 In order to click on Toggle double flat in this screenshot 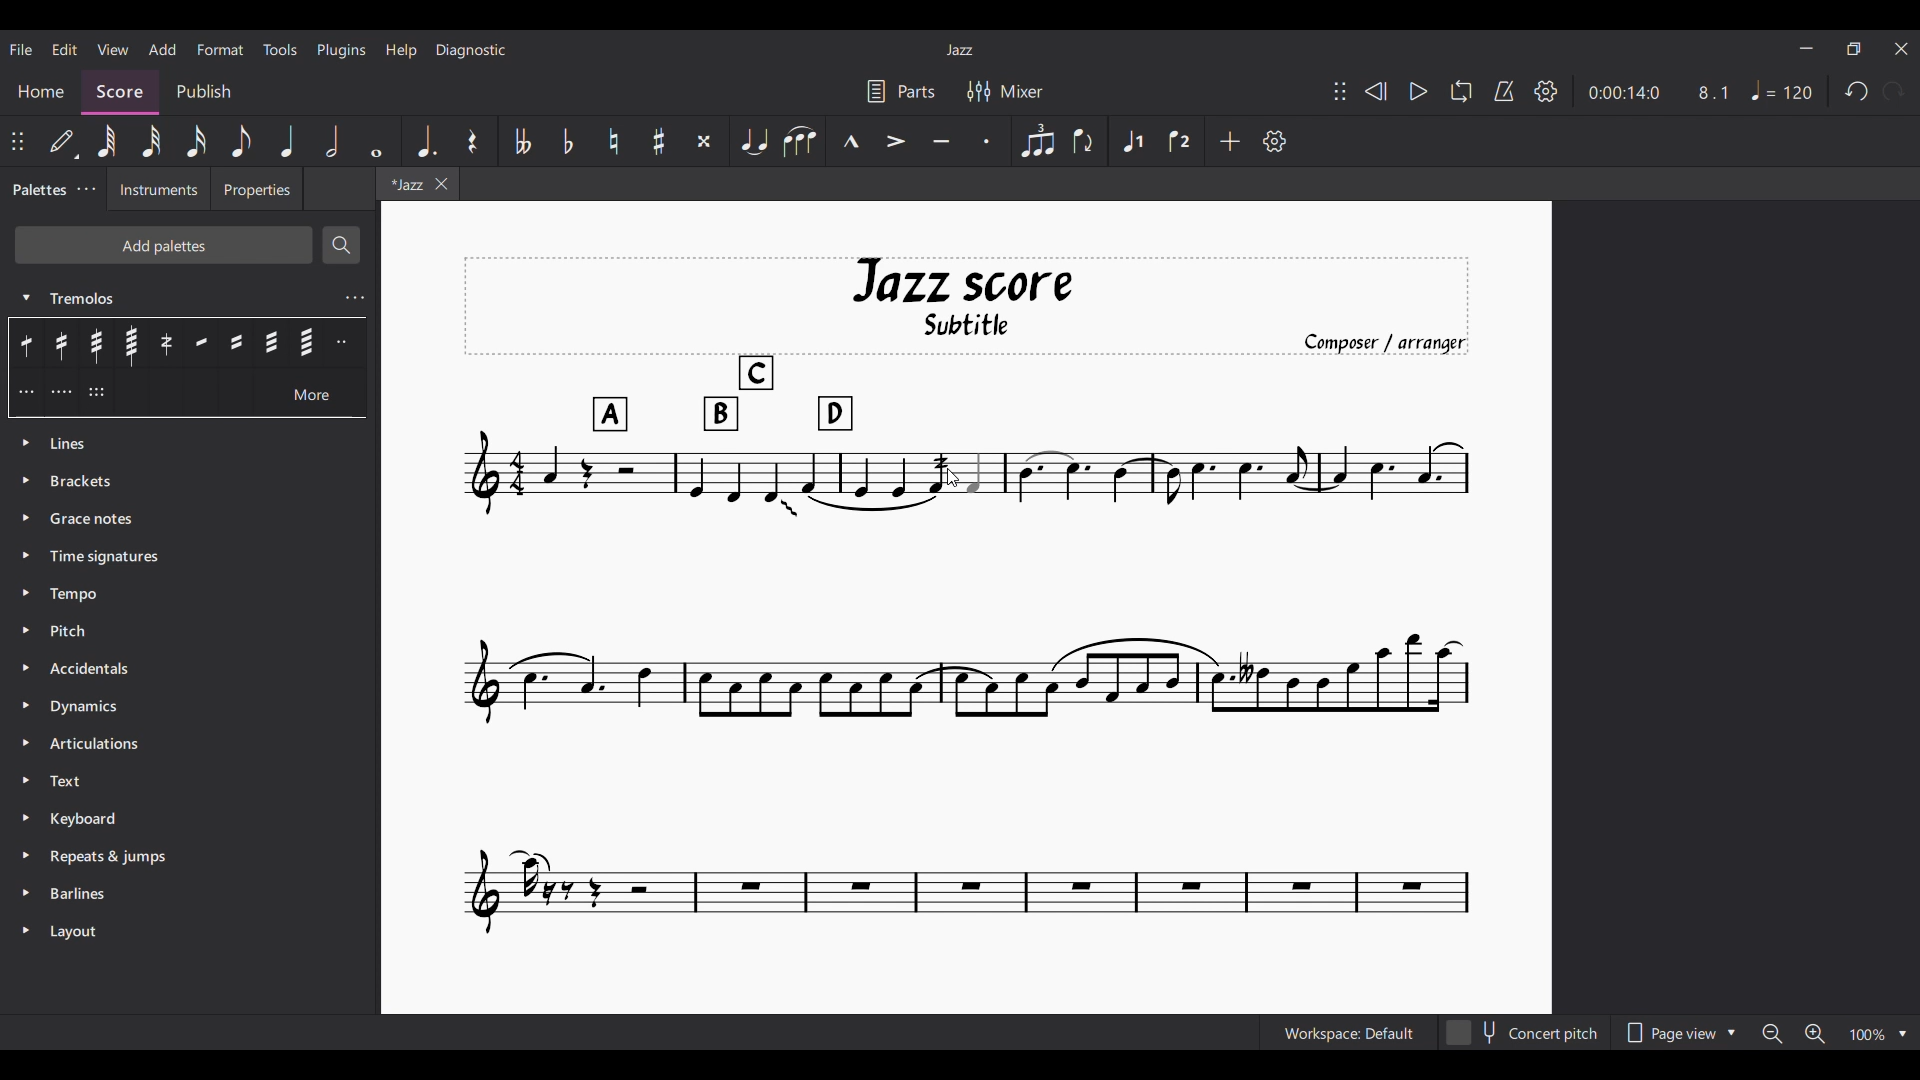, I will do `click(522, 140)`.